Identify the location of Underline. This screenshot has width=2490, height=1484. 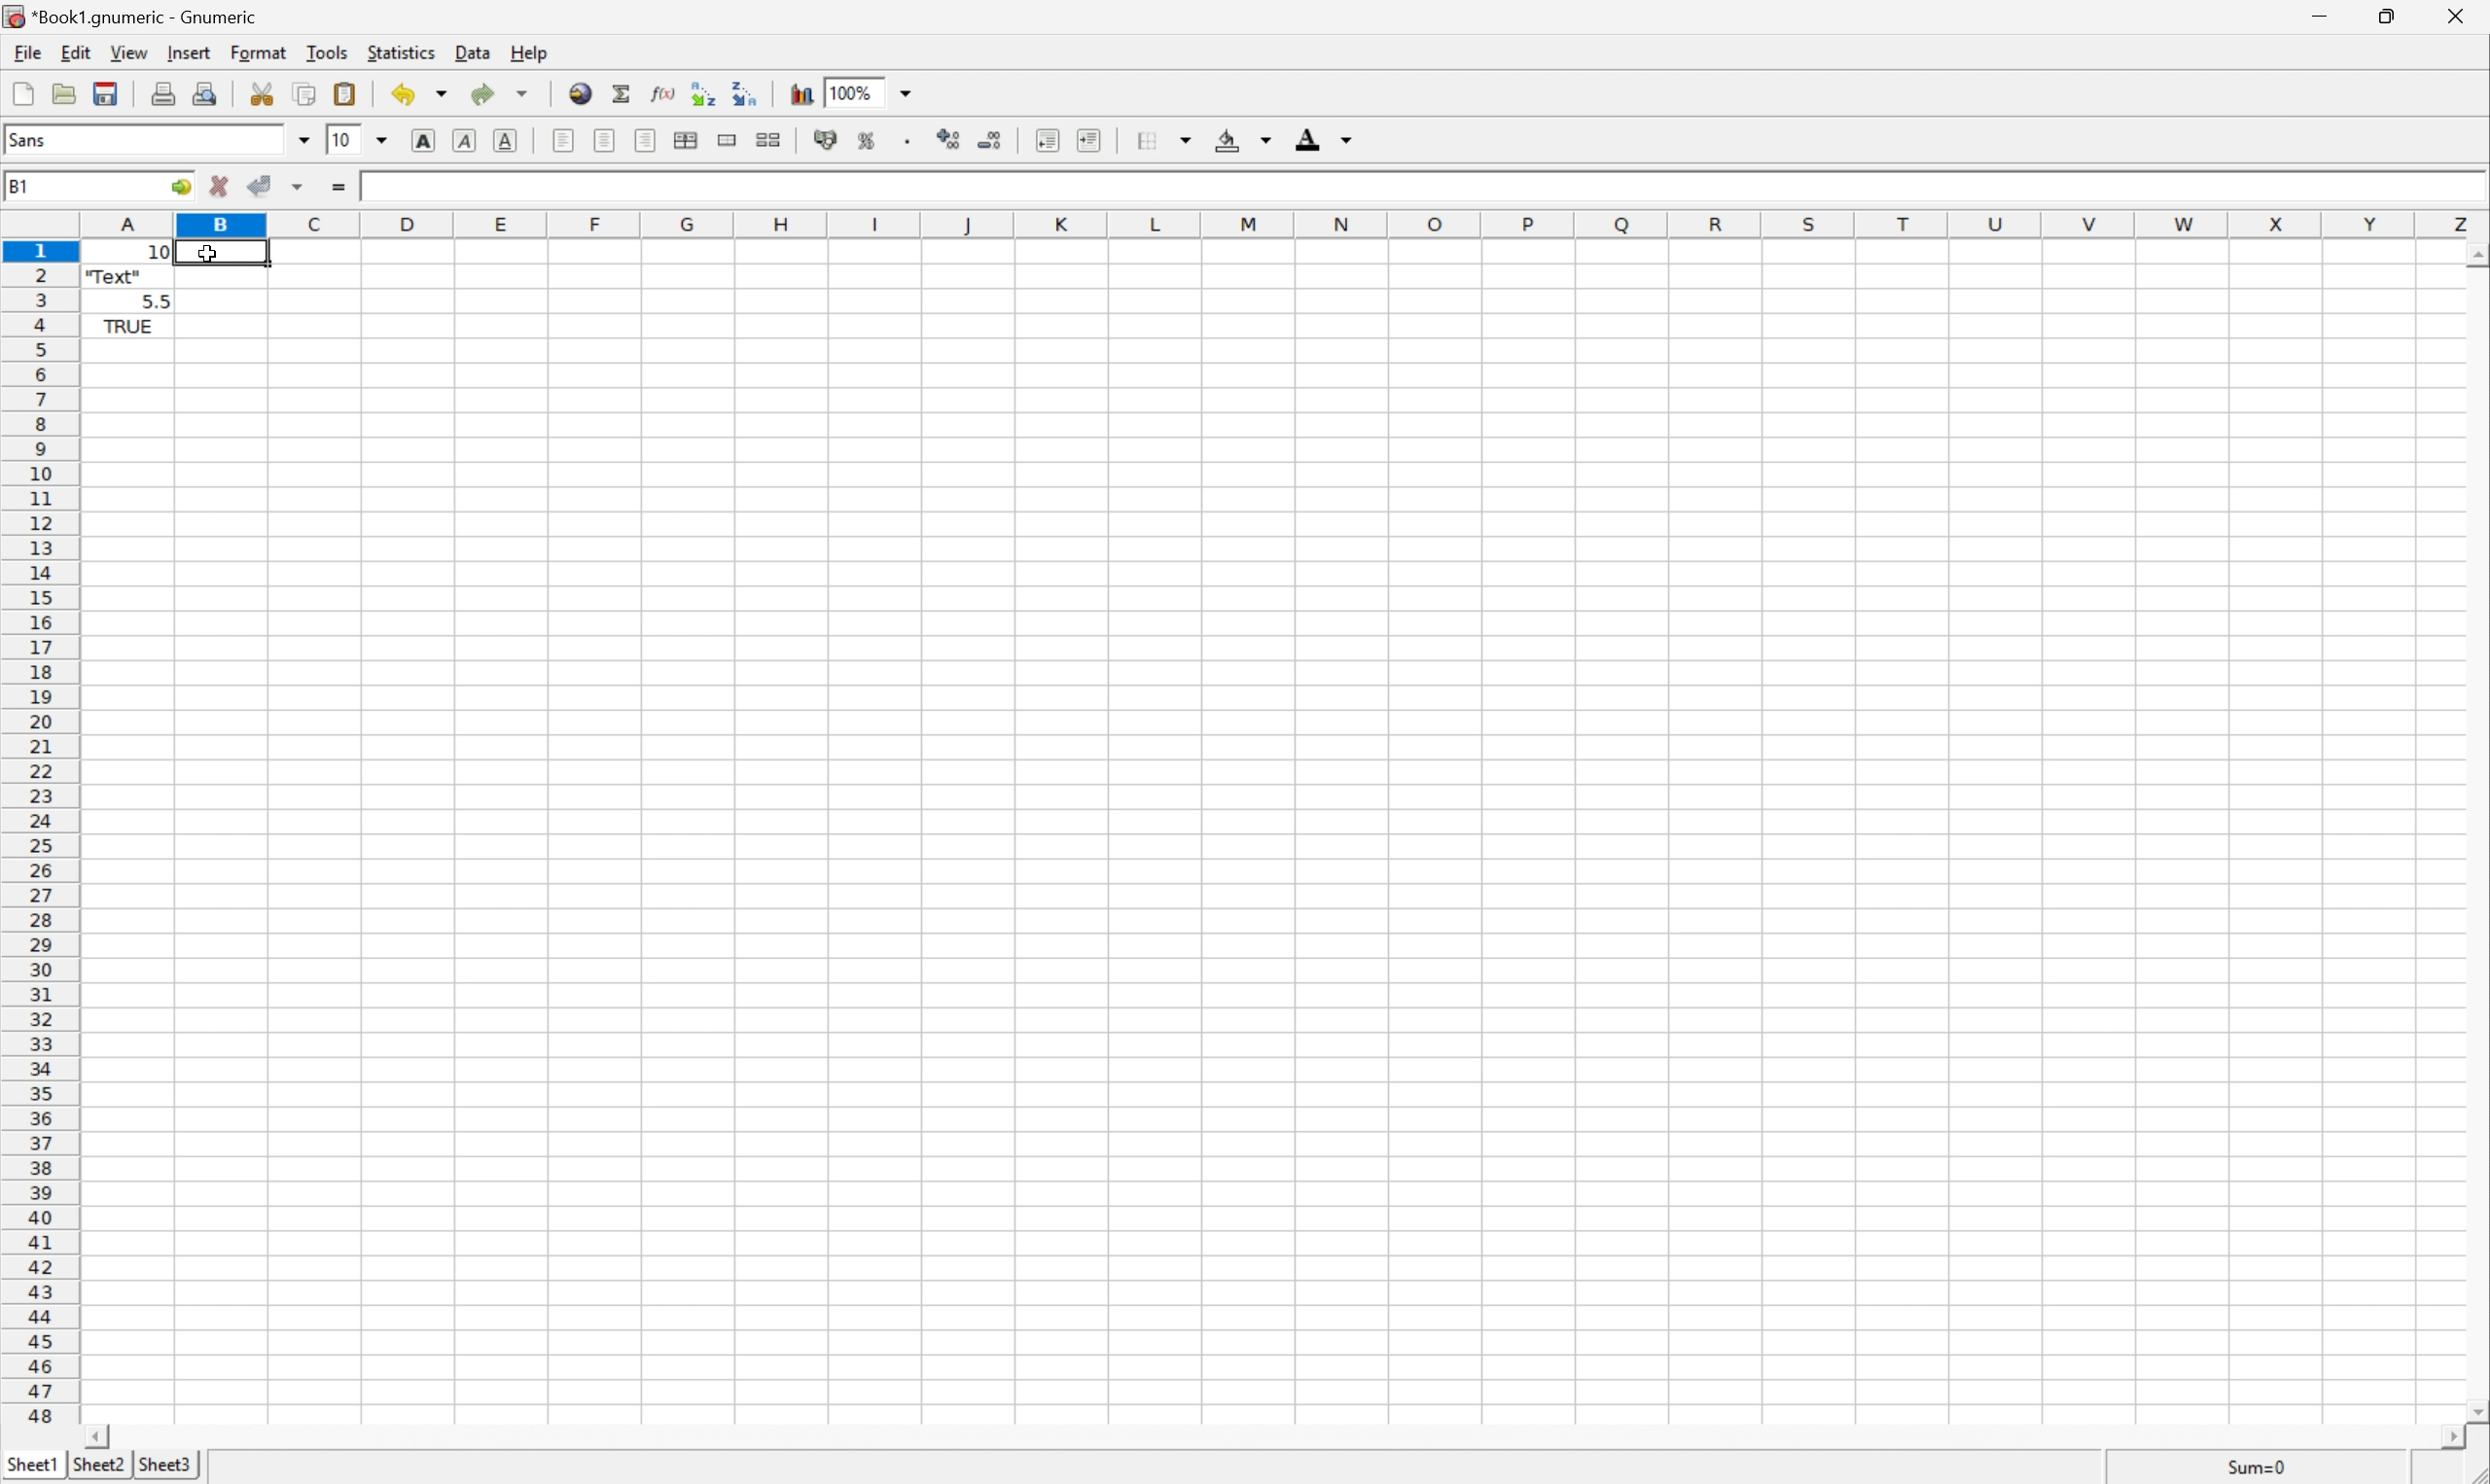
(506, 140).